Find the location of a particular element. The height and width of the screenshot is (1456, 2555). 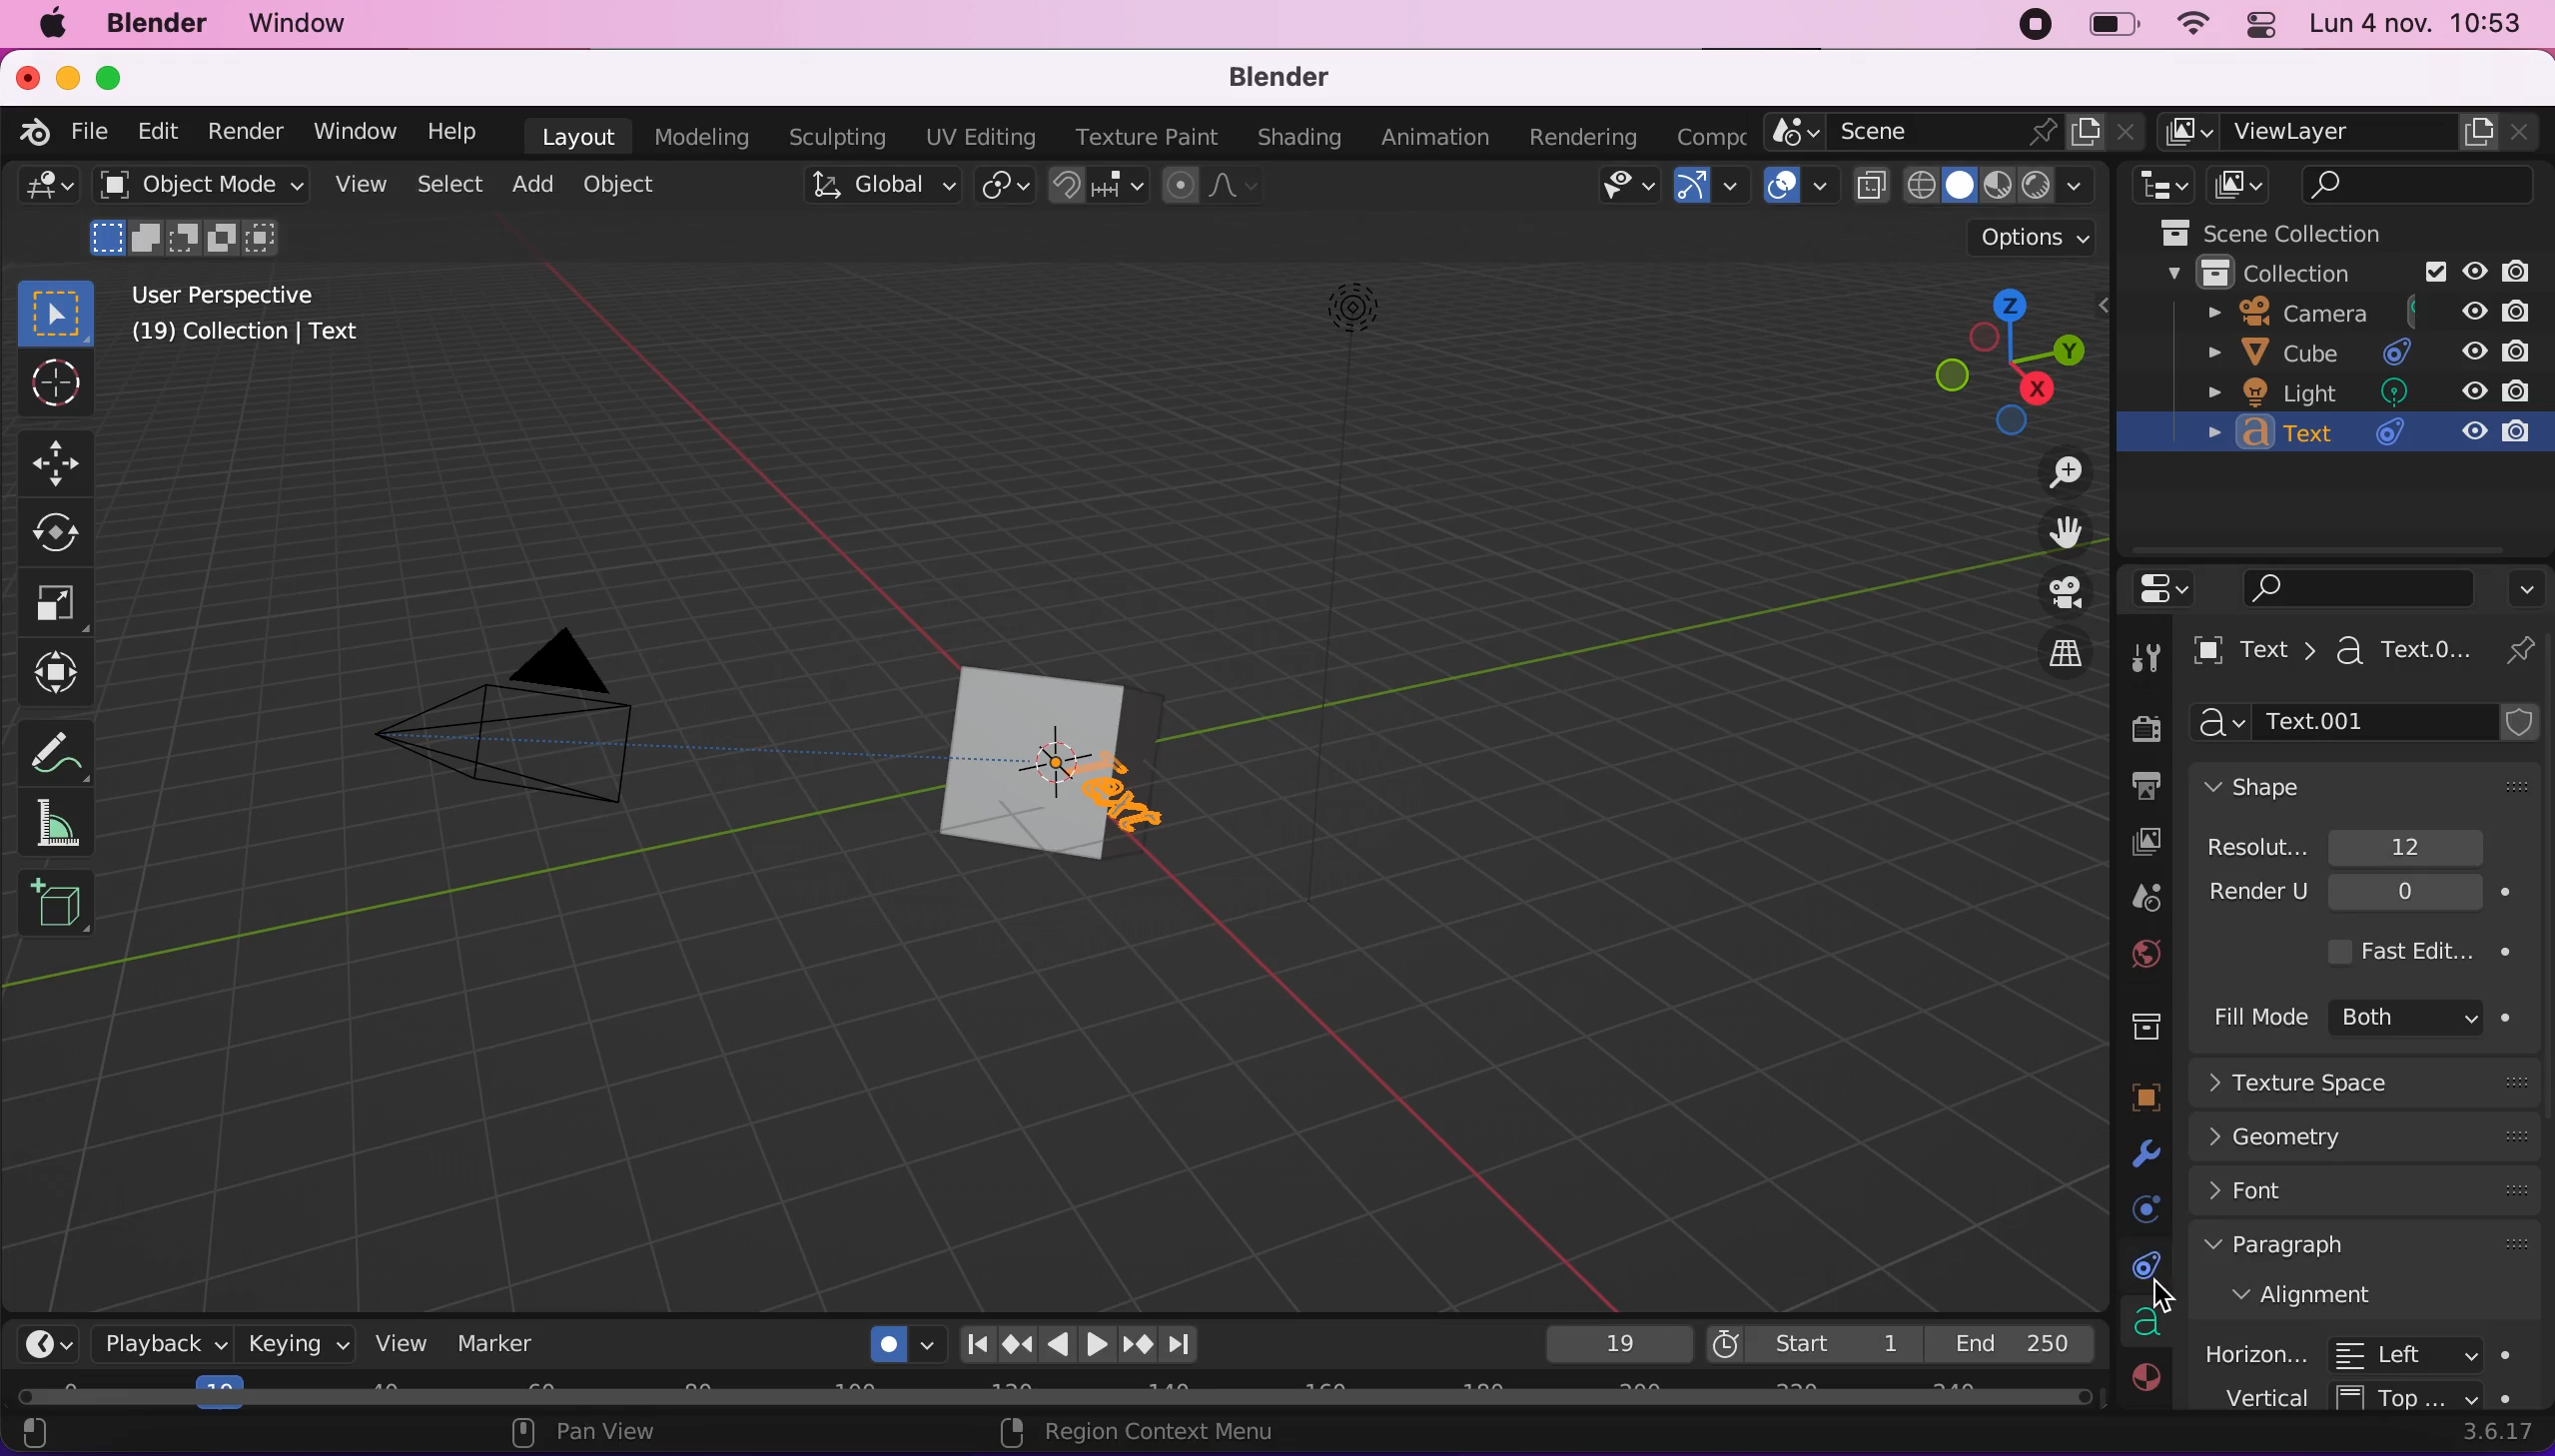

tools is located at coordinates (2151, 651).